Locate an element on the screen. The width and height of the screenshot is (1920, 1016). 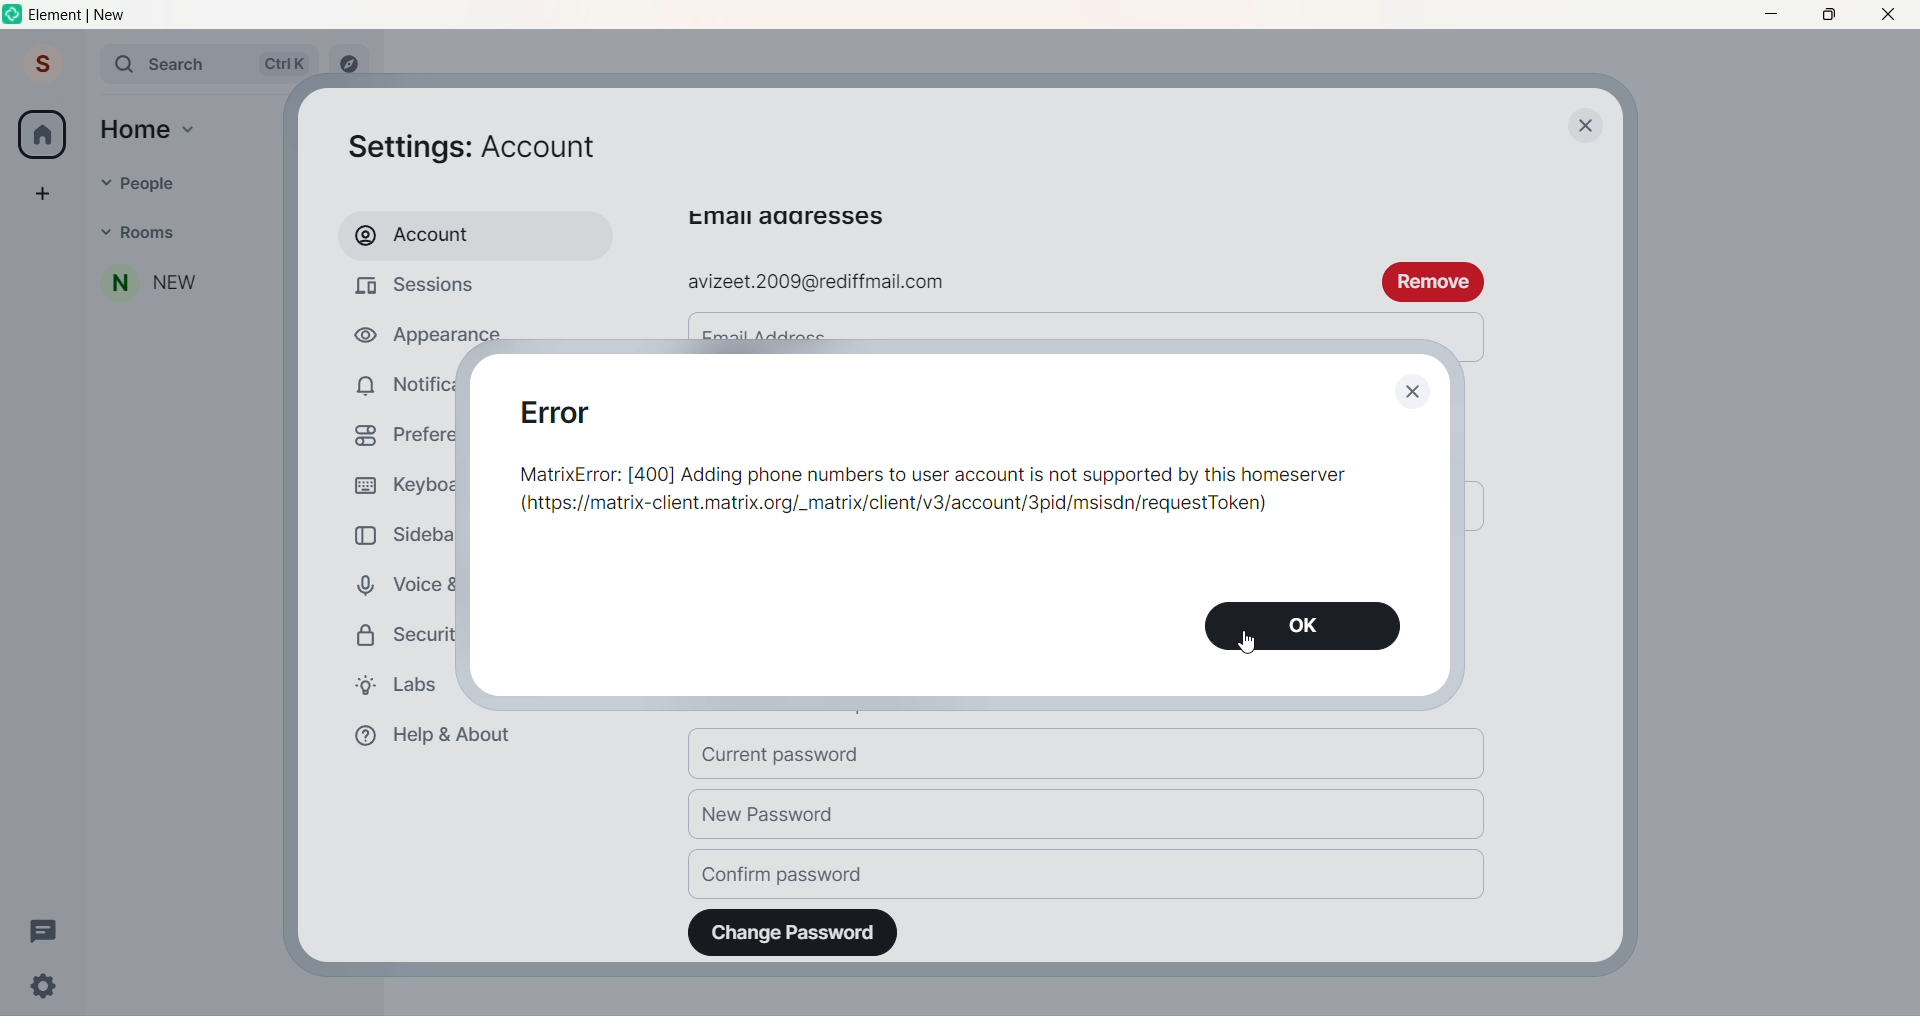
Expand is located at coordinates (84, 66).